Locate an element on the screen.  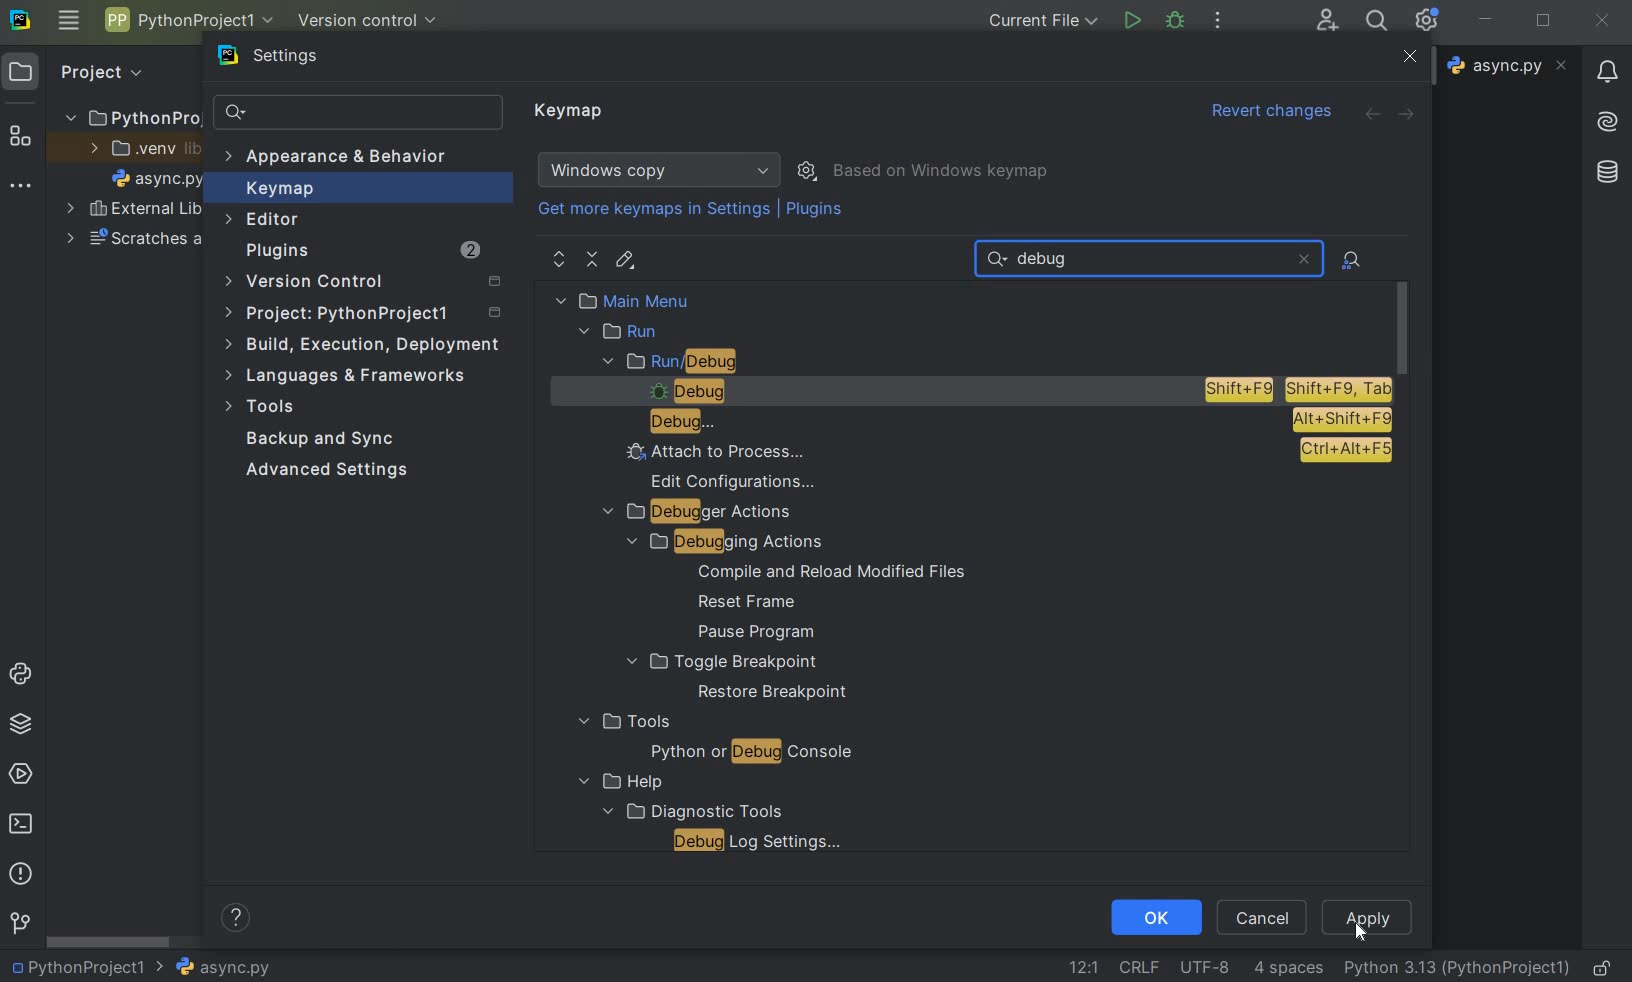
search everywhere is located at coordinates (1373, 23).